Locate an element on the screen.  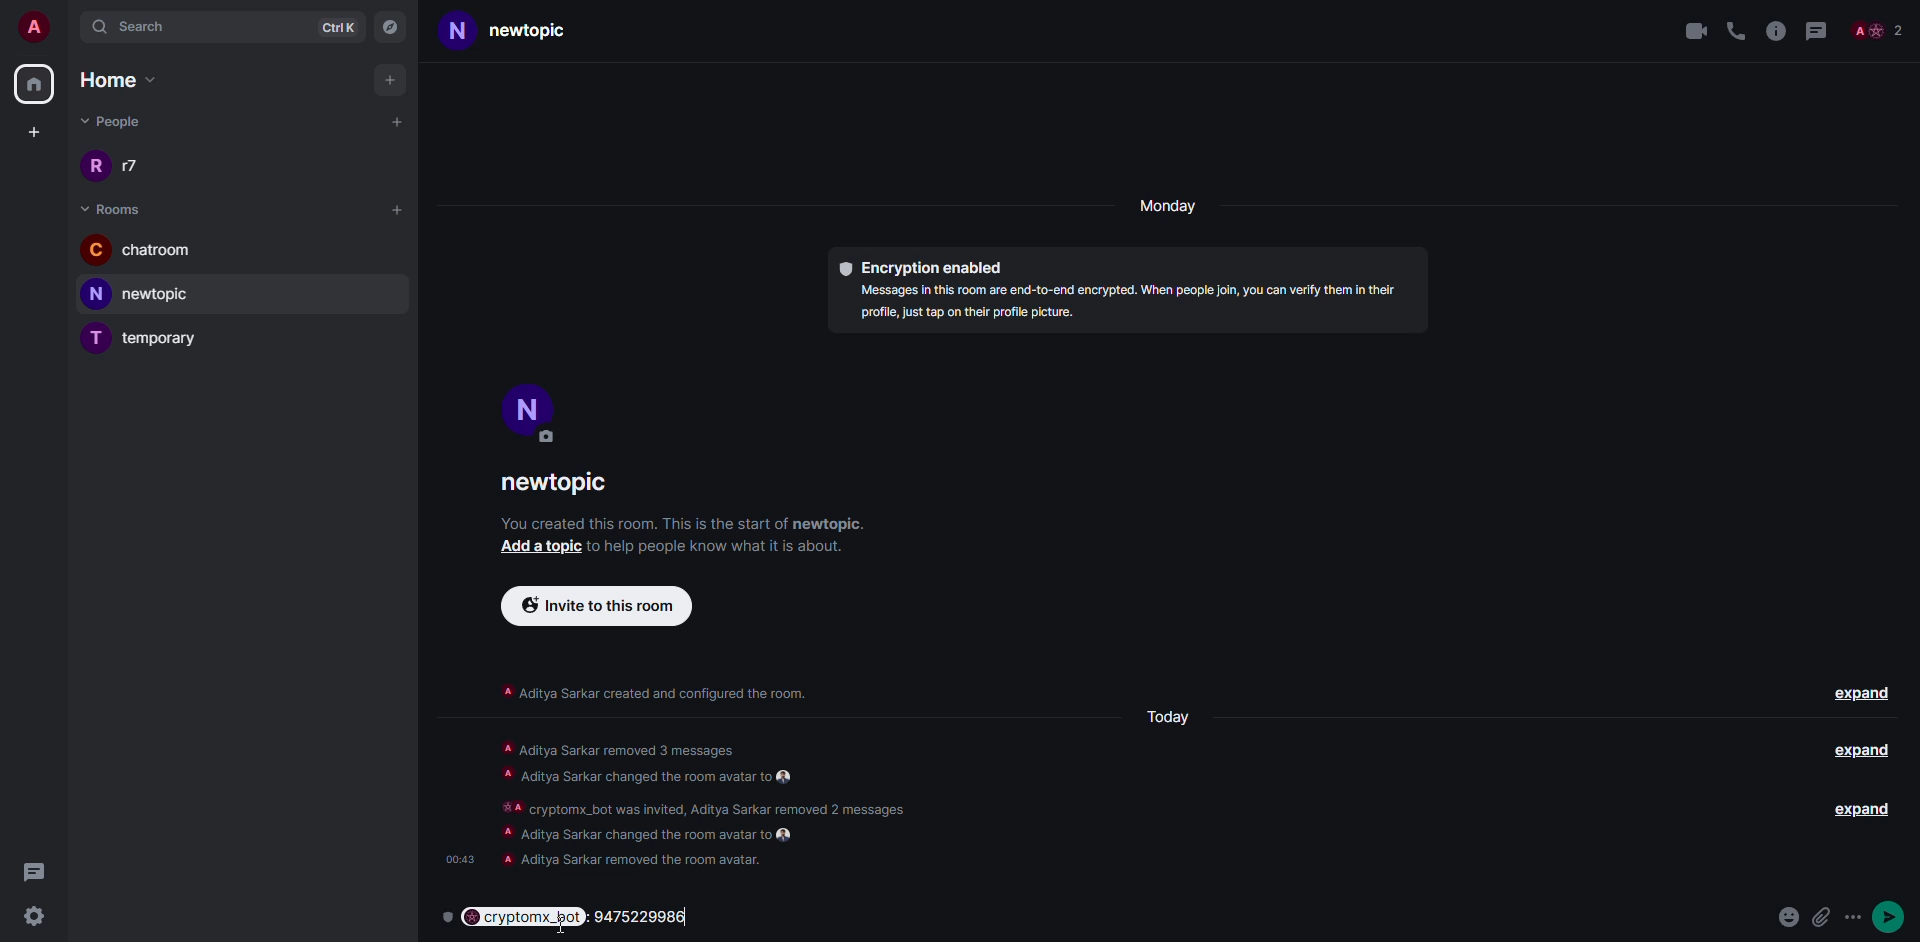
time is located at coordinates (458, 853).